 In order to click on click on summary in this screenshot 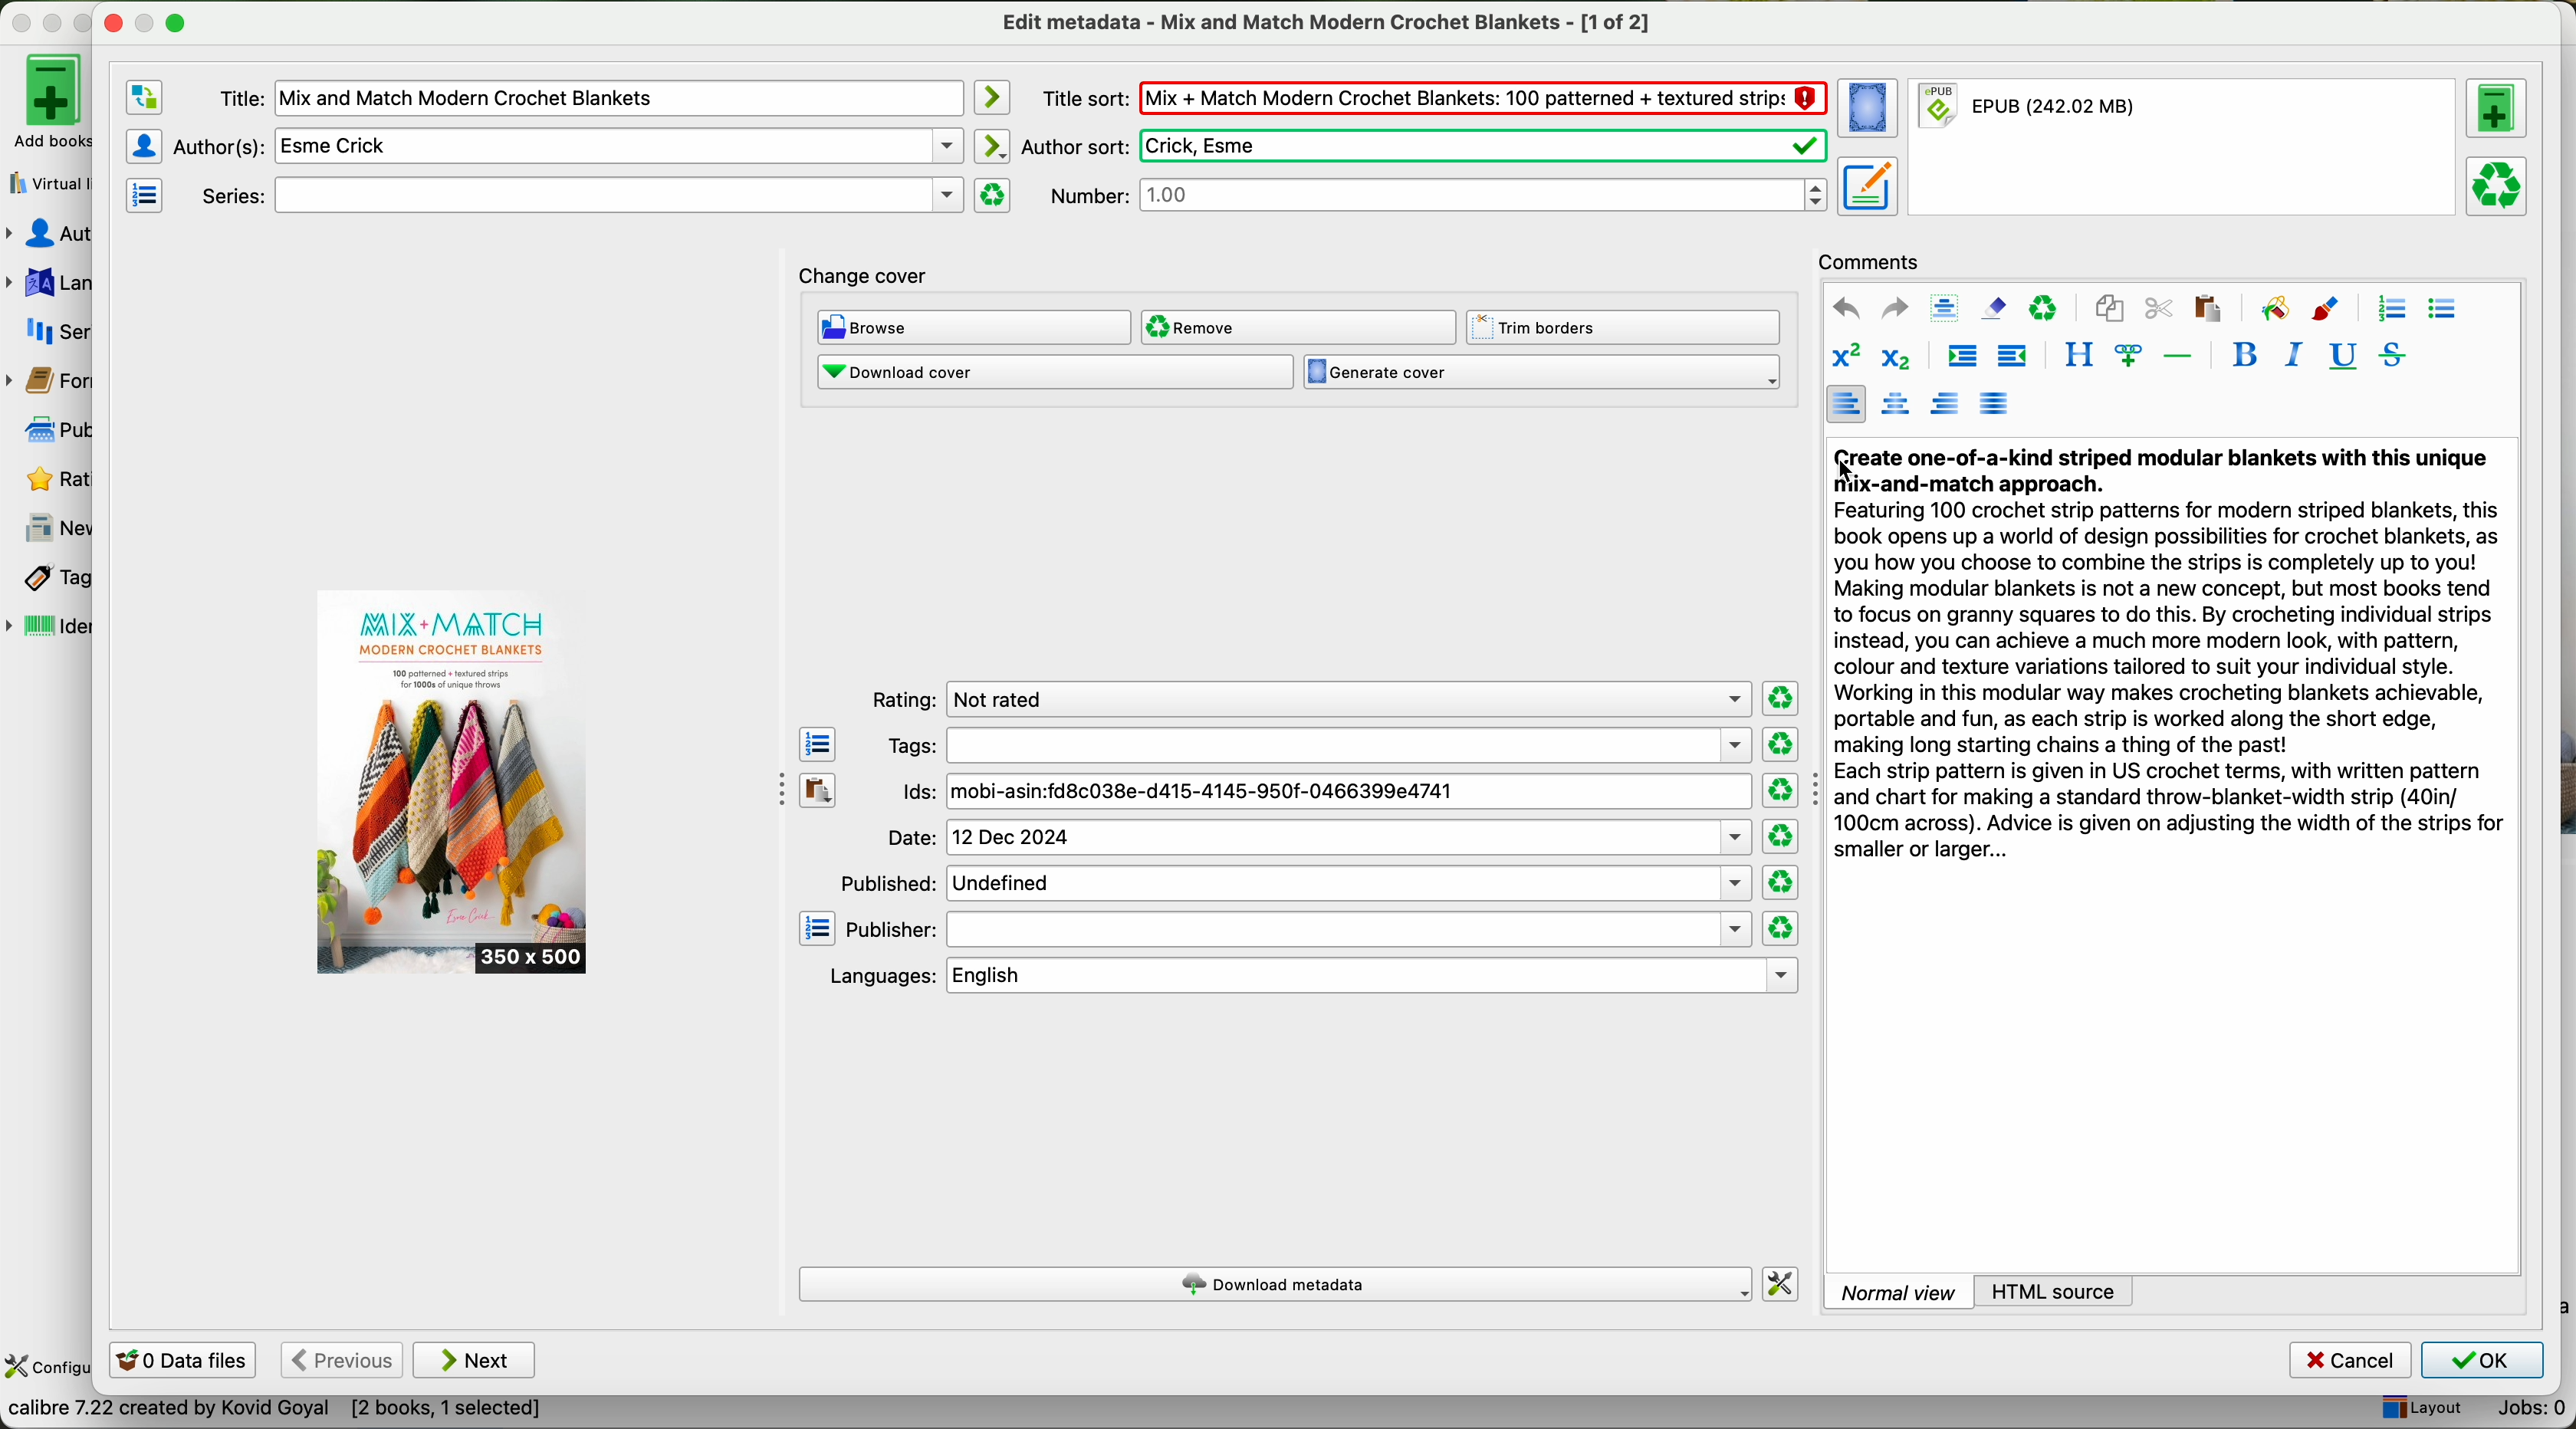, I will do `click(2170, 660)`.